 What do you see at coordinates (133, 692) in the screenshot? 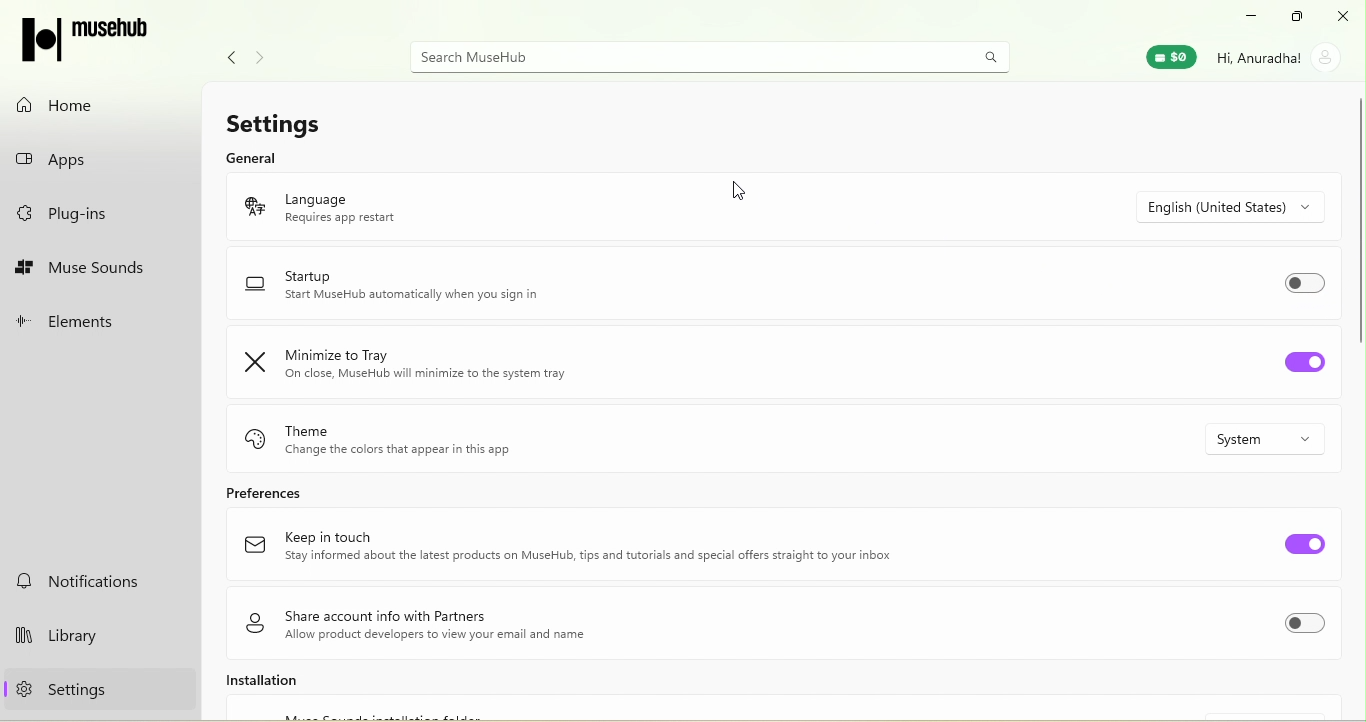
I see `cursor` at bounding box center [133, 692].